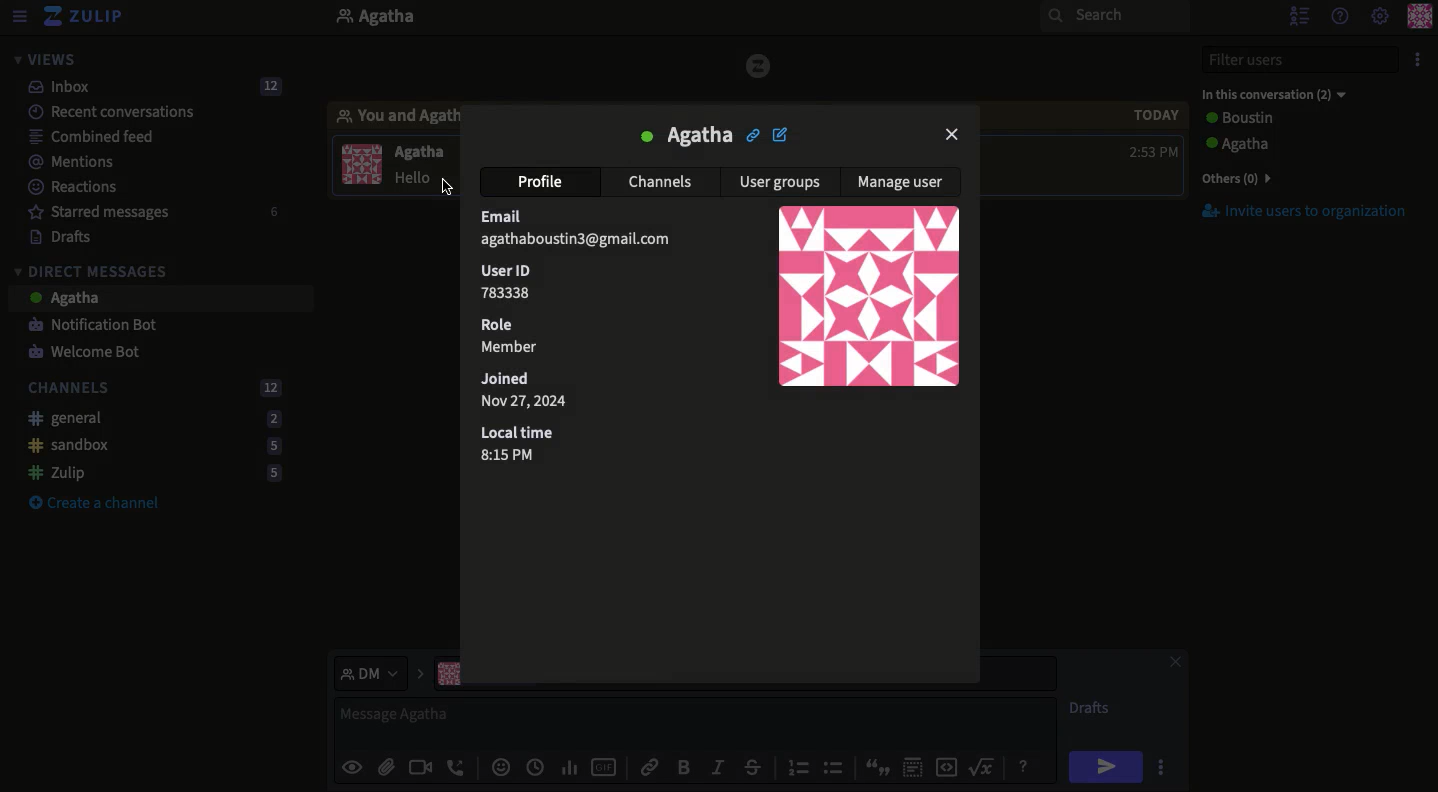 This screenshot has height=792, width=1438. Describe the element at coordinates (1161, 766) in the screenshot. I see `Options` at that location.